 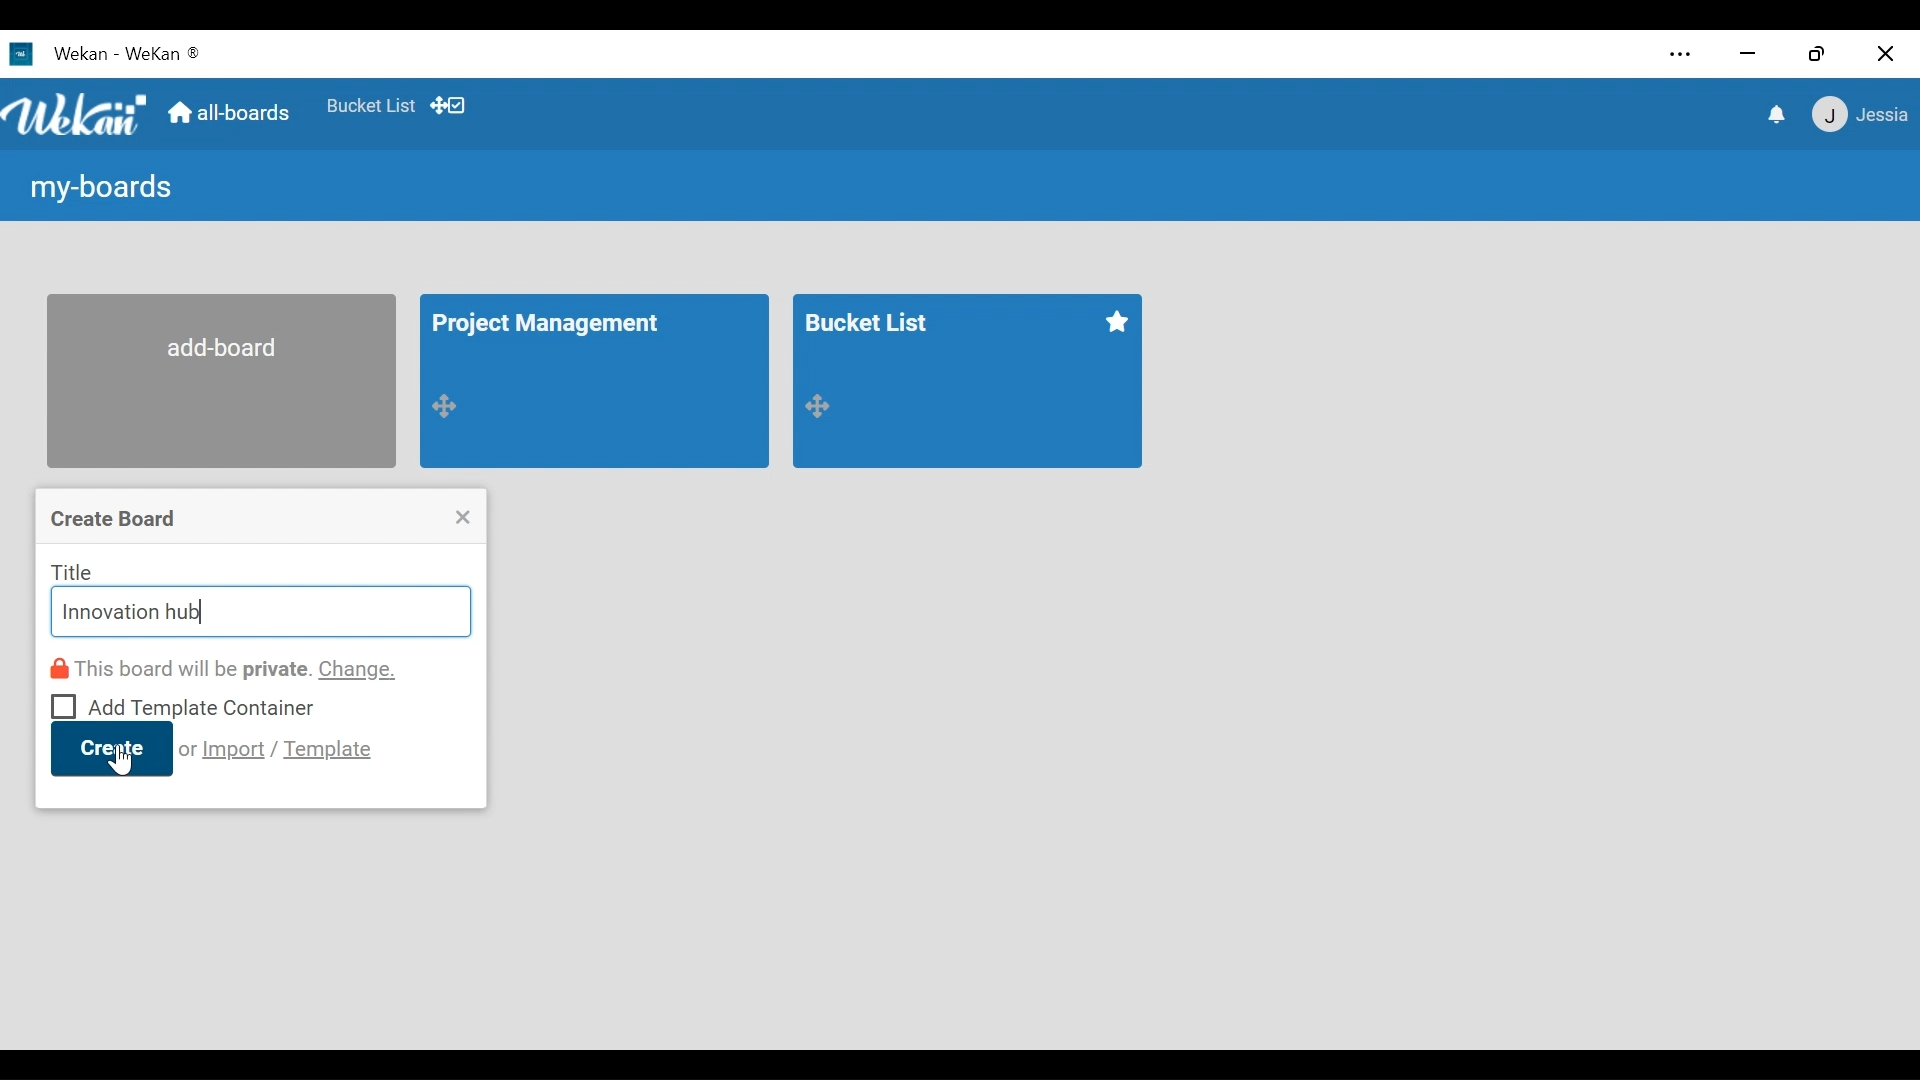 I want to click on Title Field, so click(x=259, y=613).